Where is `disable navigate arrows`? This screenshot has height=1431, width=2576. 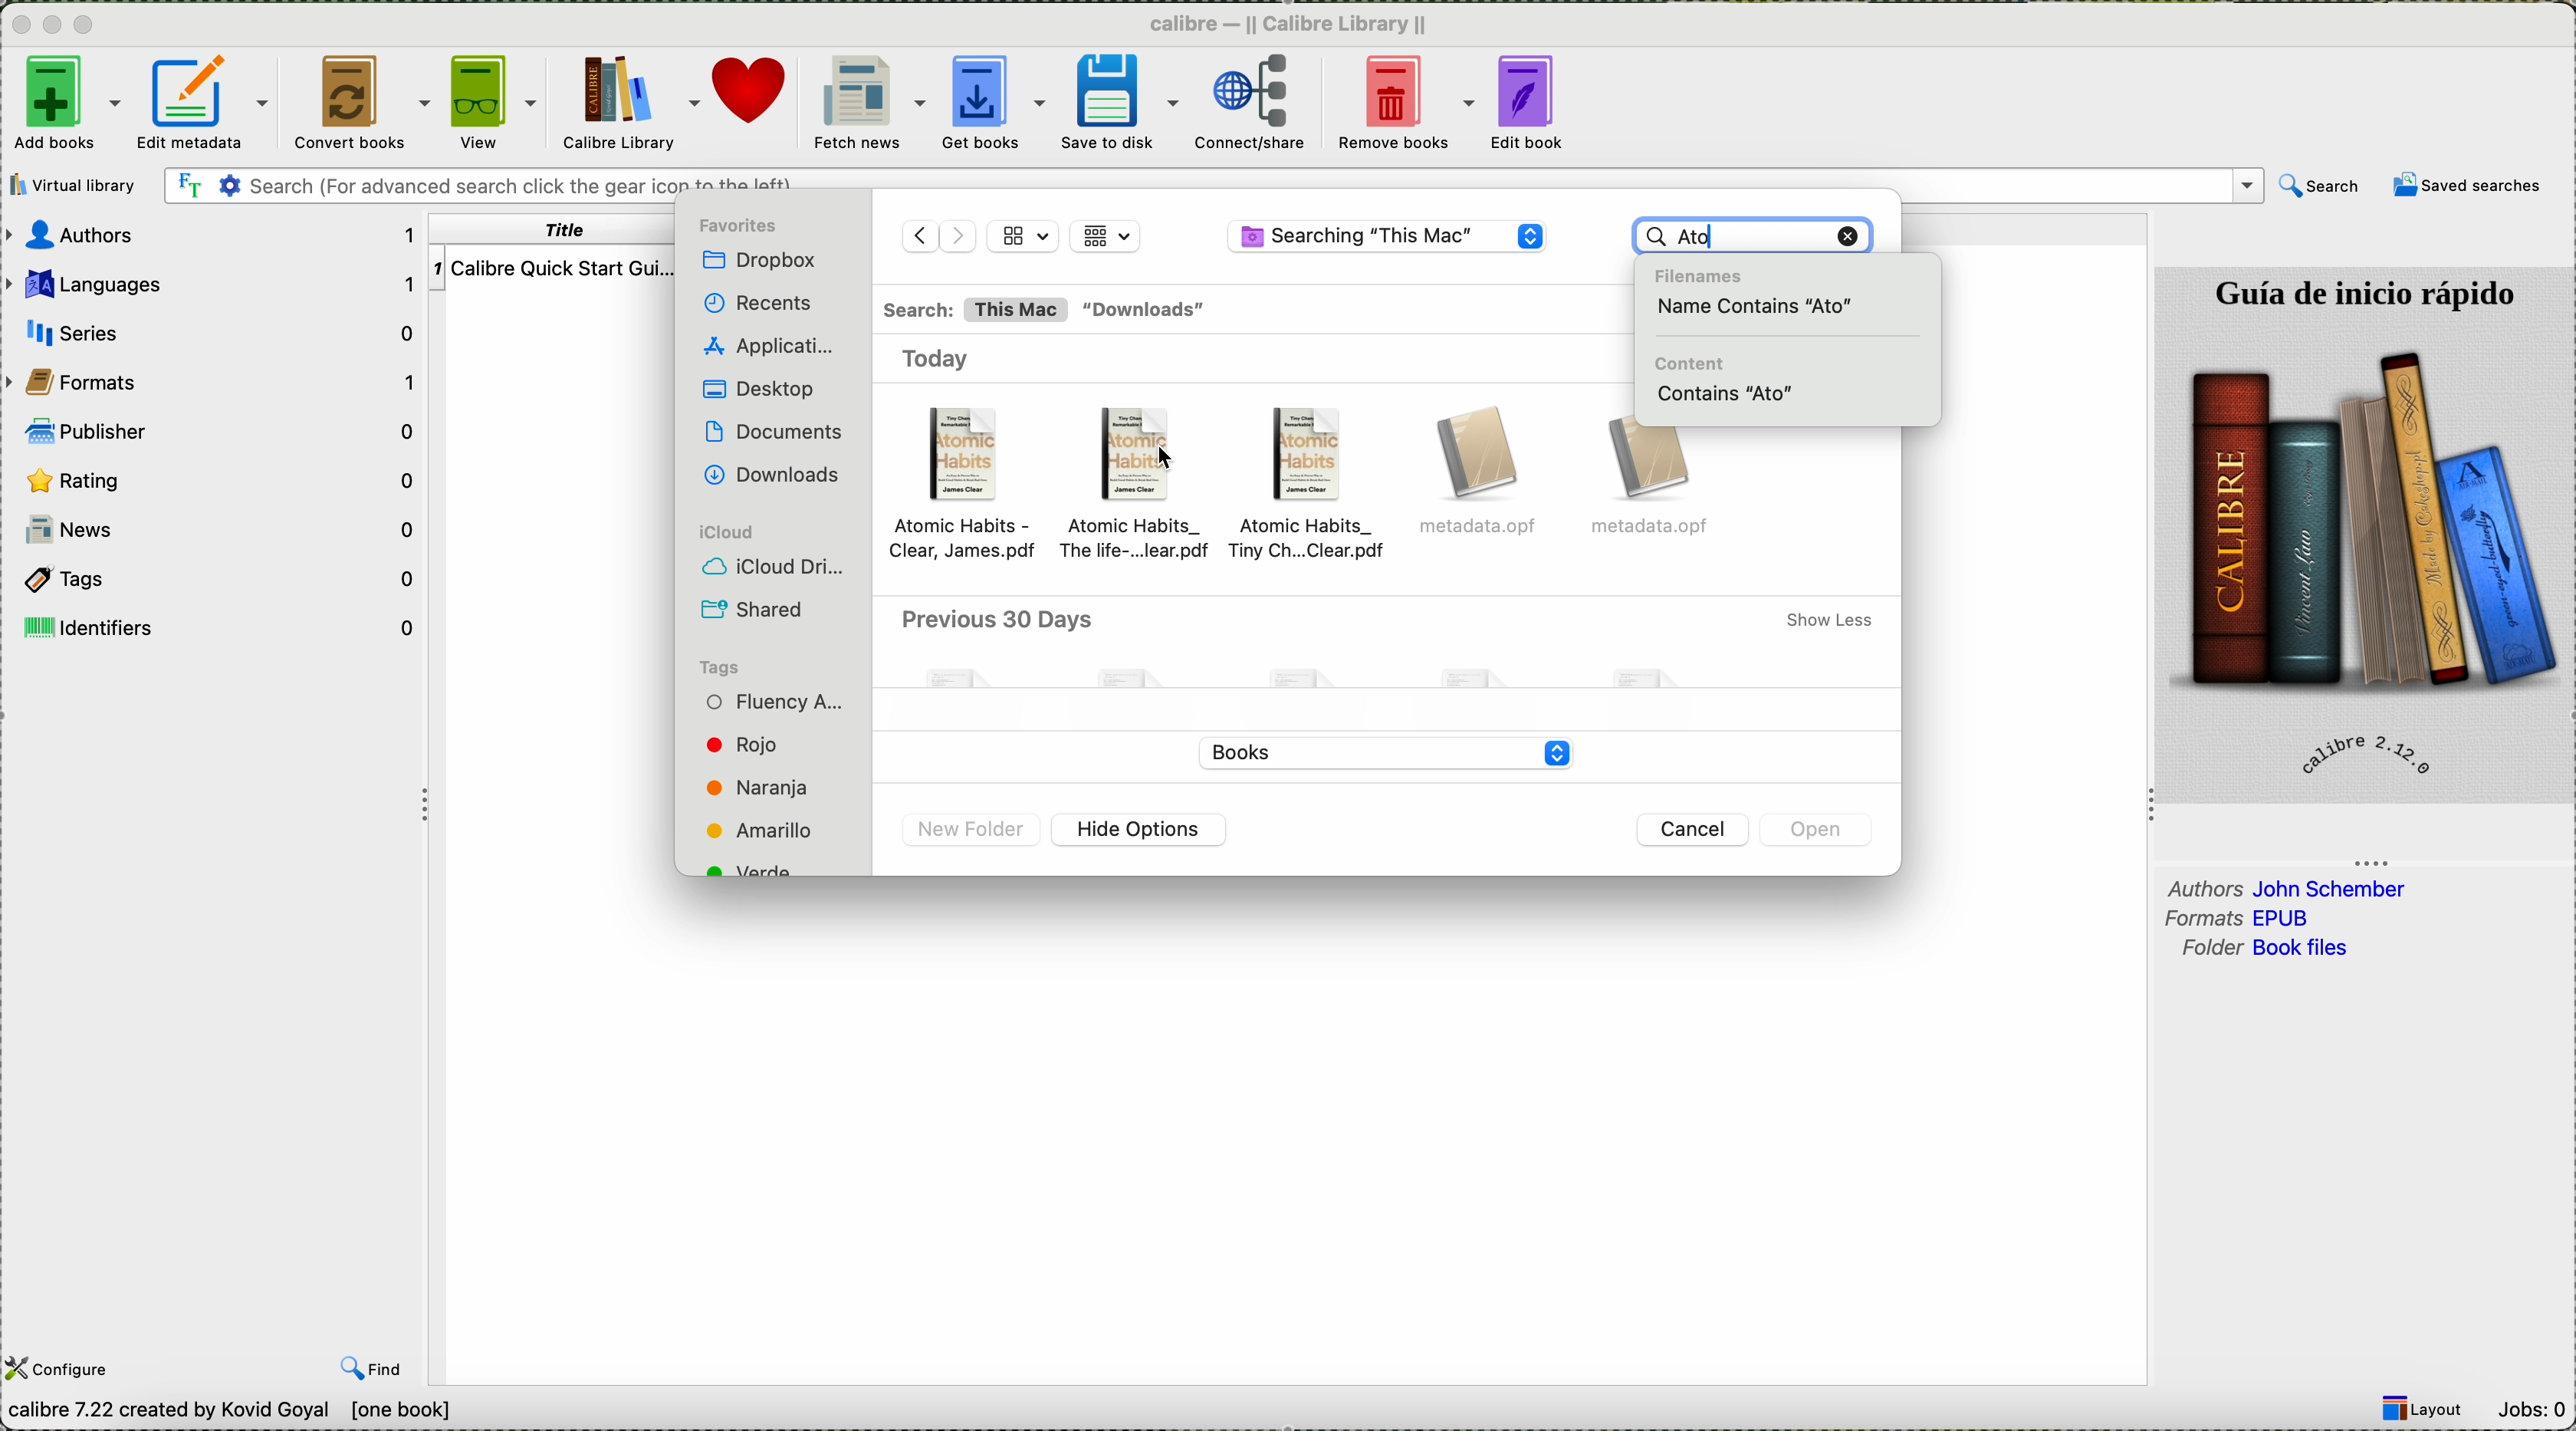
disable navigate arrows is located at coordinates (937, 233).